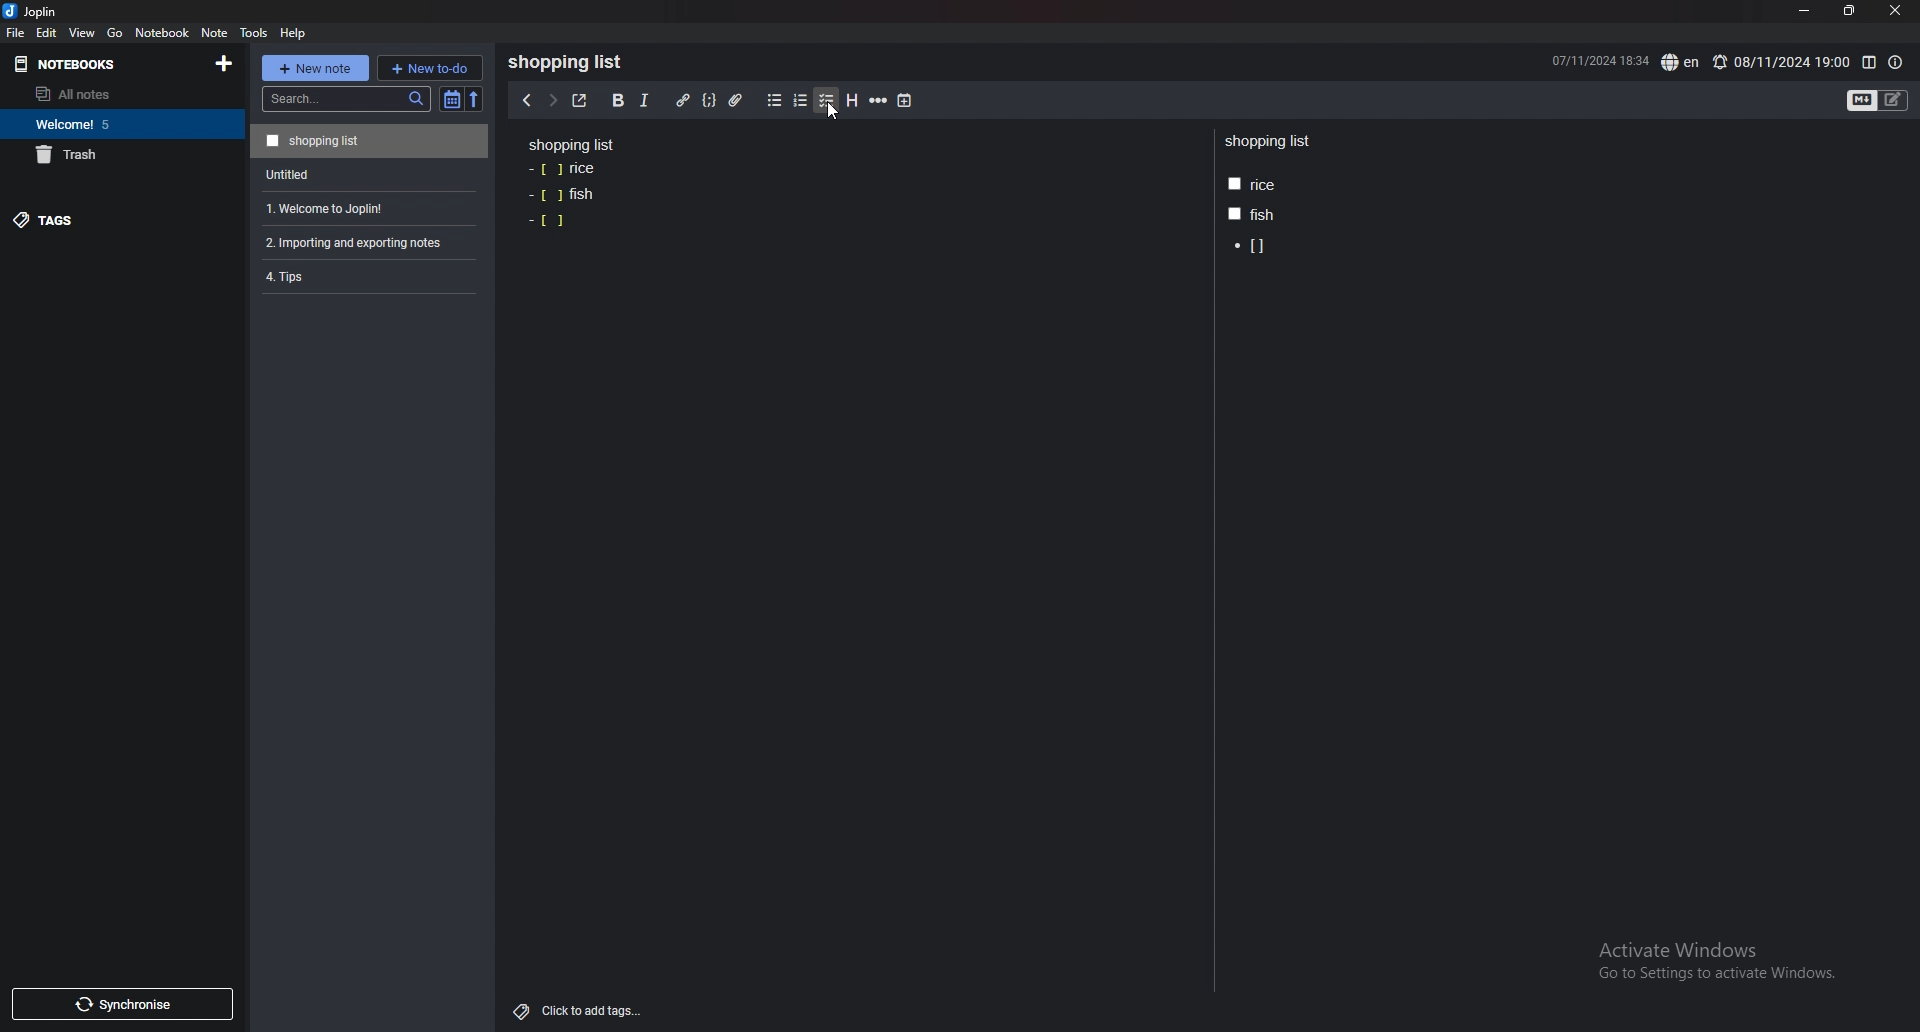 The height and width of the screenshot is (1032, 1920). Describe the element at coordinates (294, 33) in the screenshot. I see `help` at that location.